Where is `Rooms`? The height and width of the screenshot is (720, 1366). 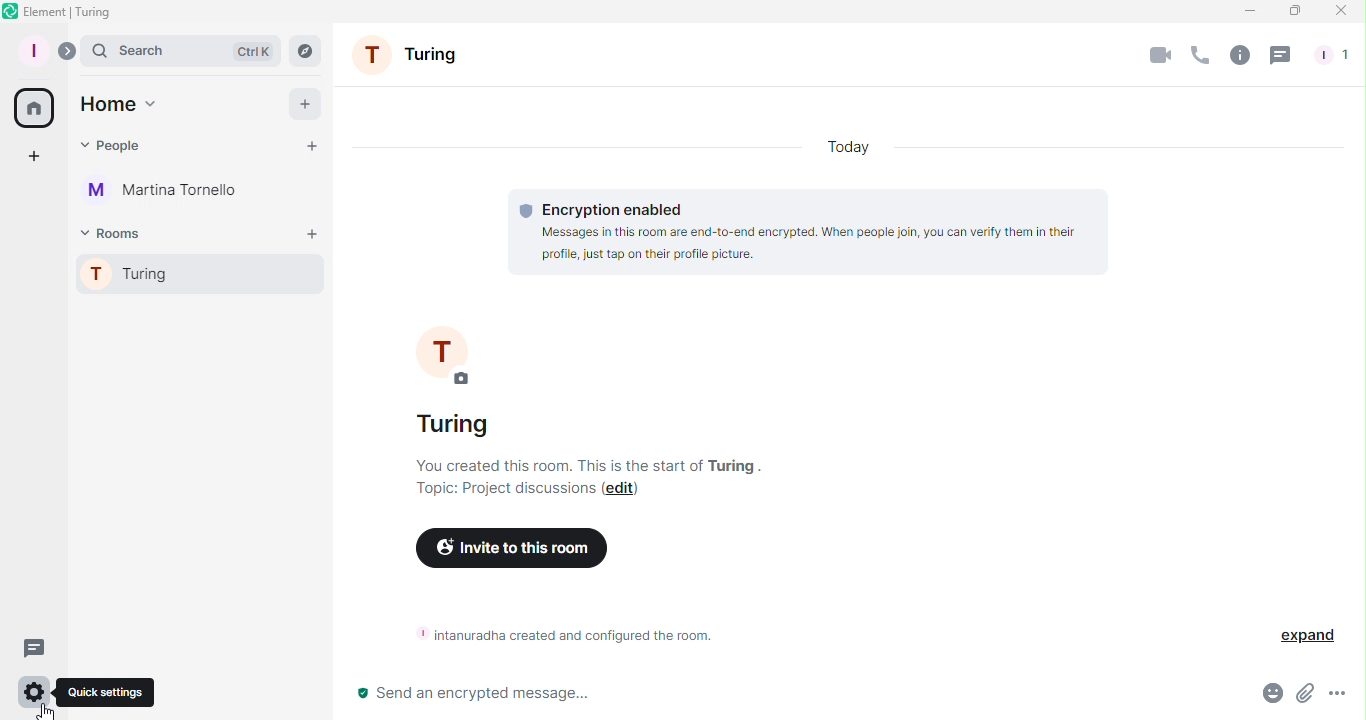 Rooms is located at coordinates (110, 233).